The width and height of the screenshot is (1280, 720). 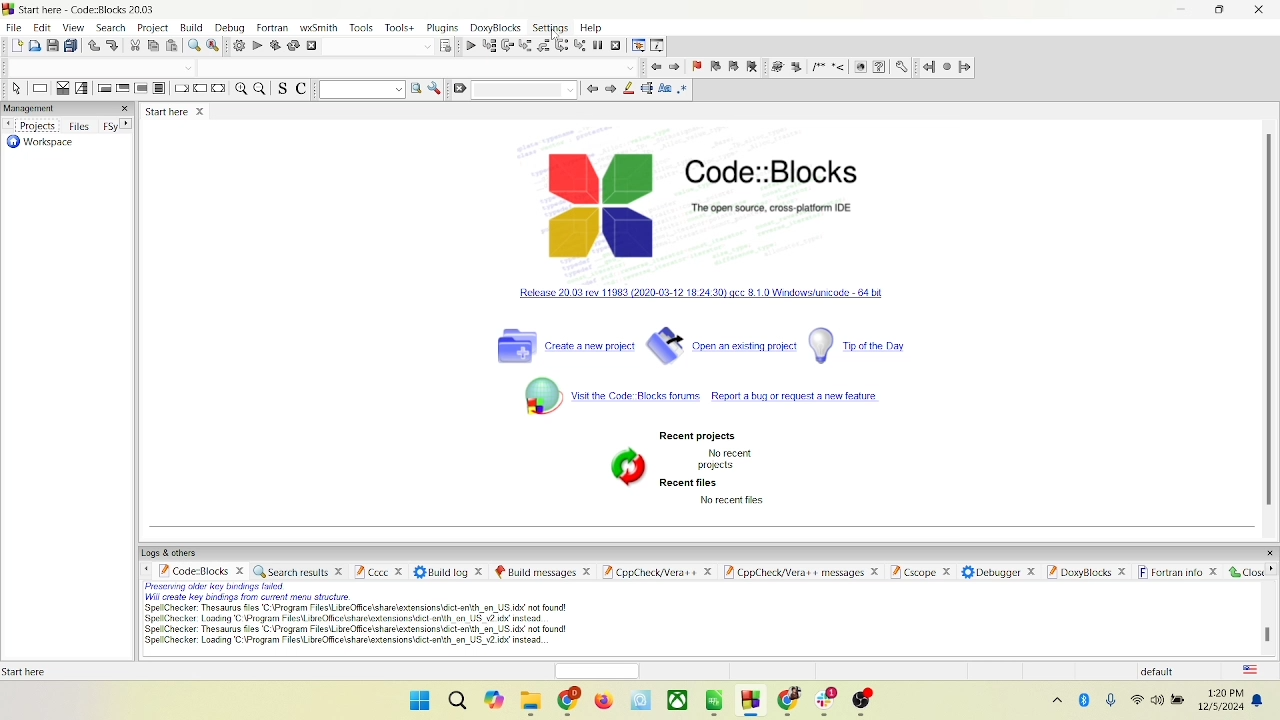 What do you see at coordinates (90, 9) in the screenshot?
I see `code::block` at bounding box center [90, 9].